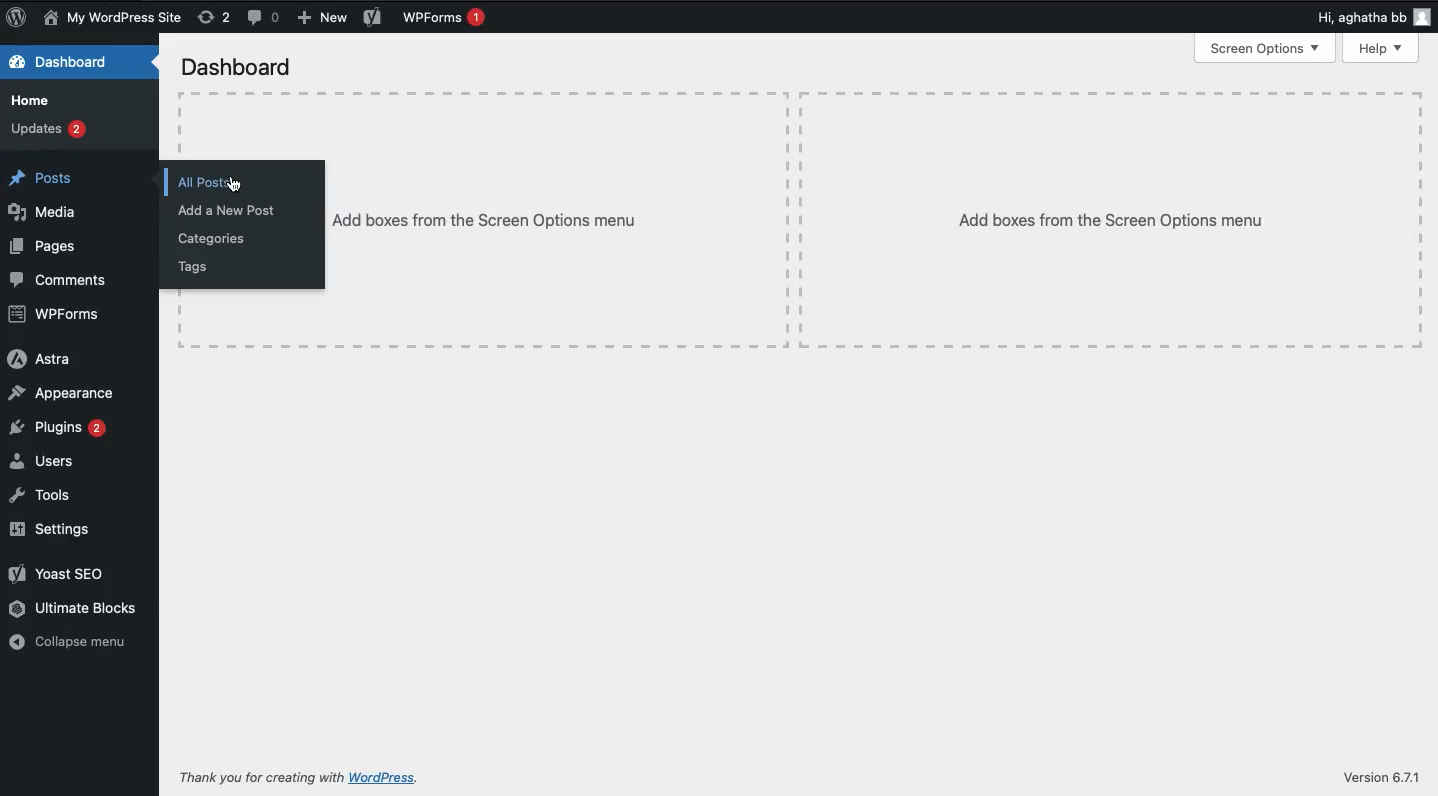  I want to click on WPForms, so click(443, 18).